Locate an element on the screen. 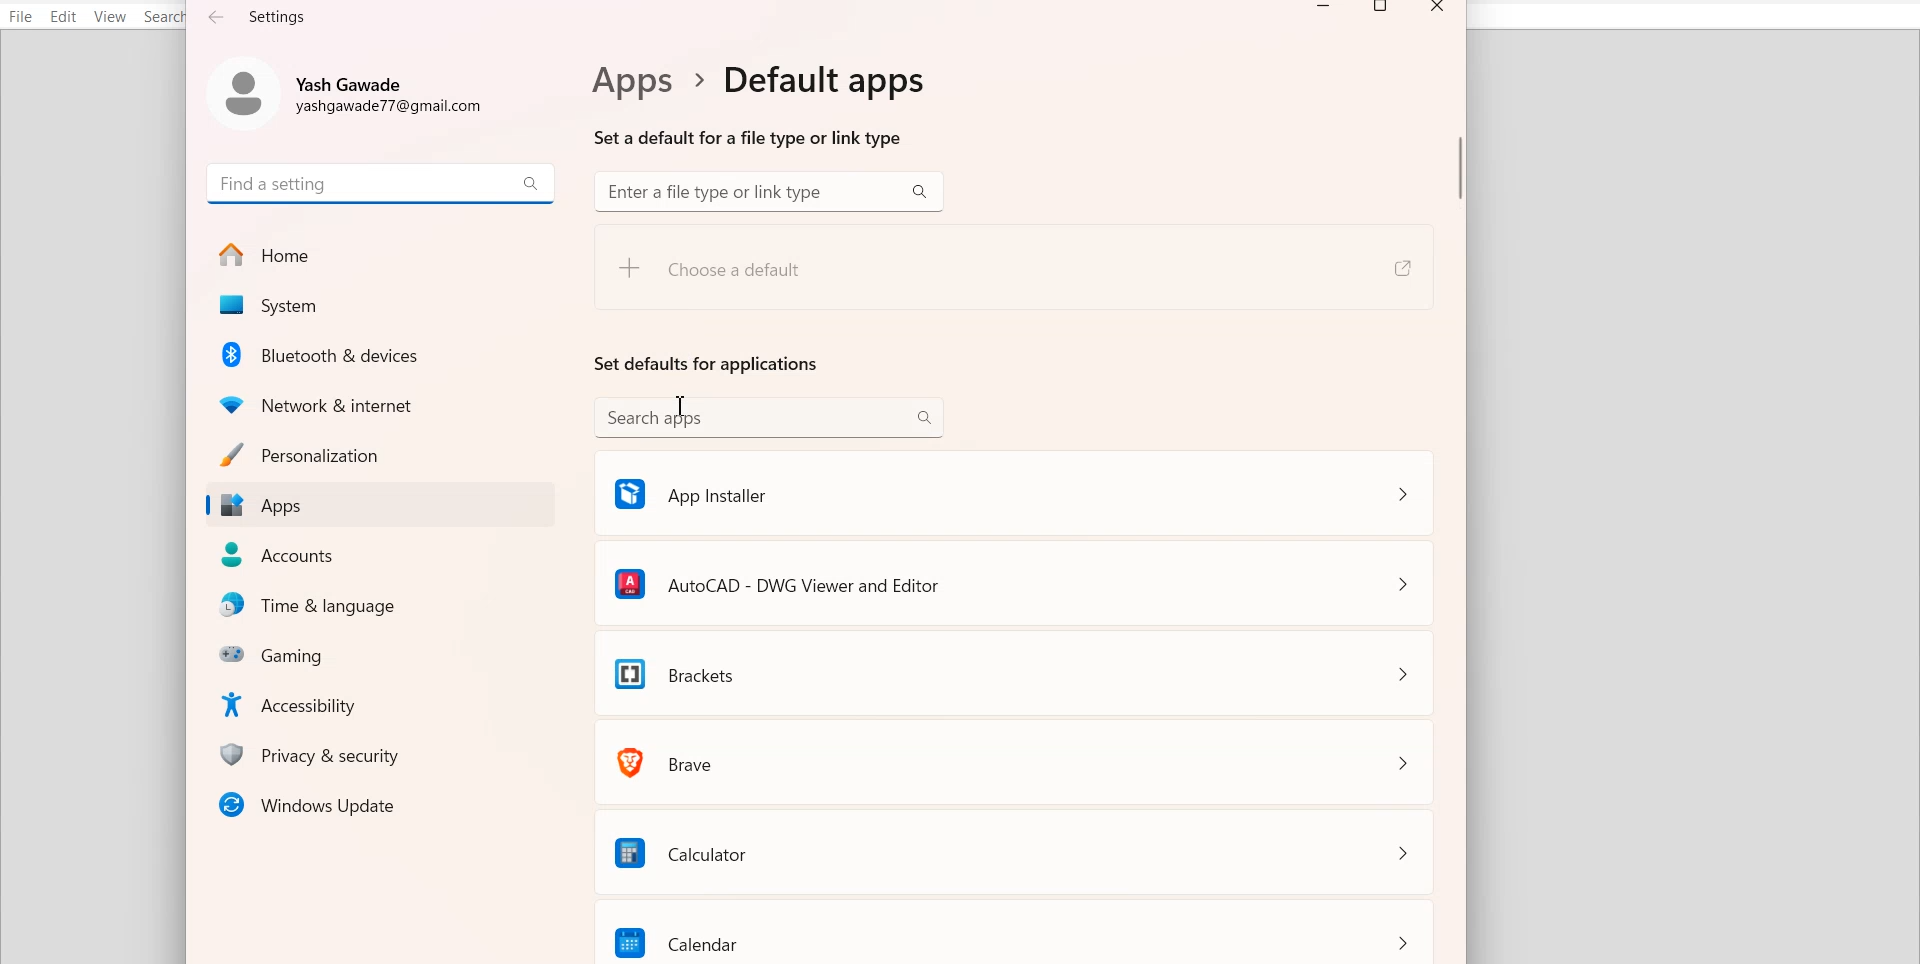  Search is located at coordinates (166, 17).